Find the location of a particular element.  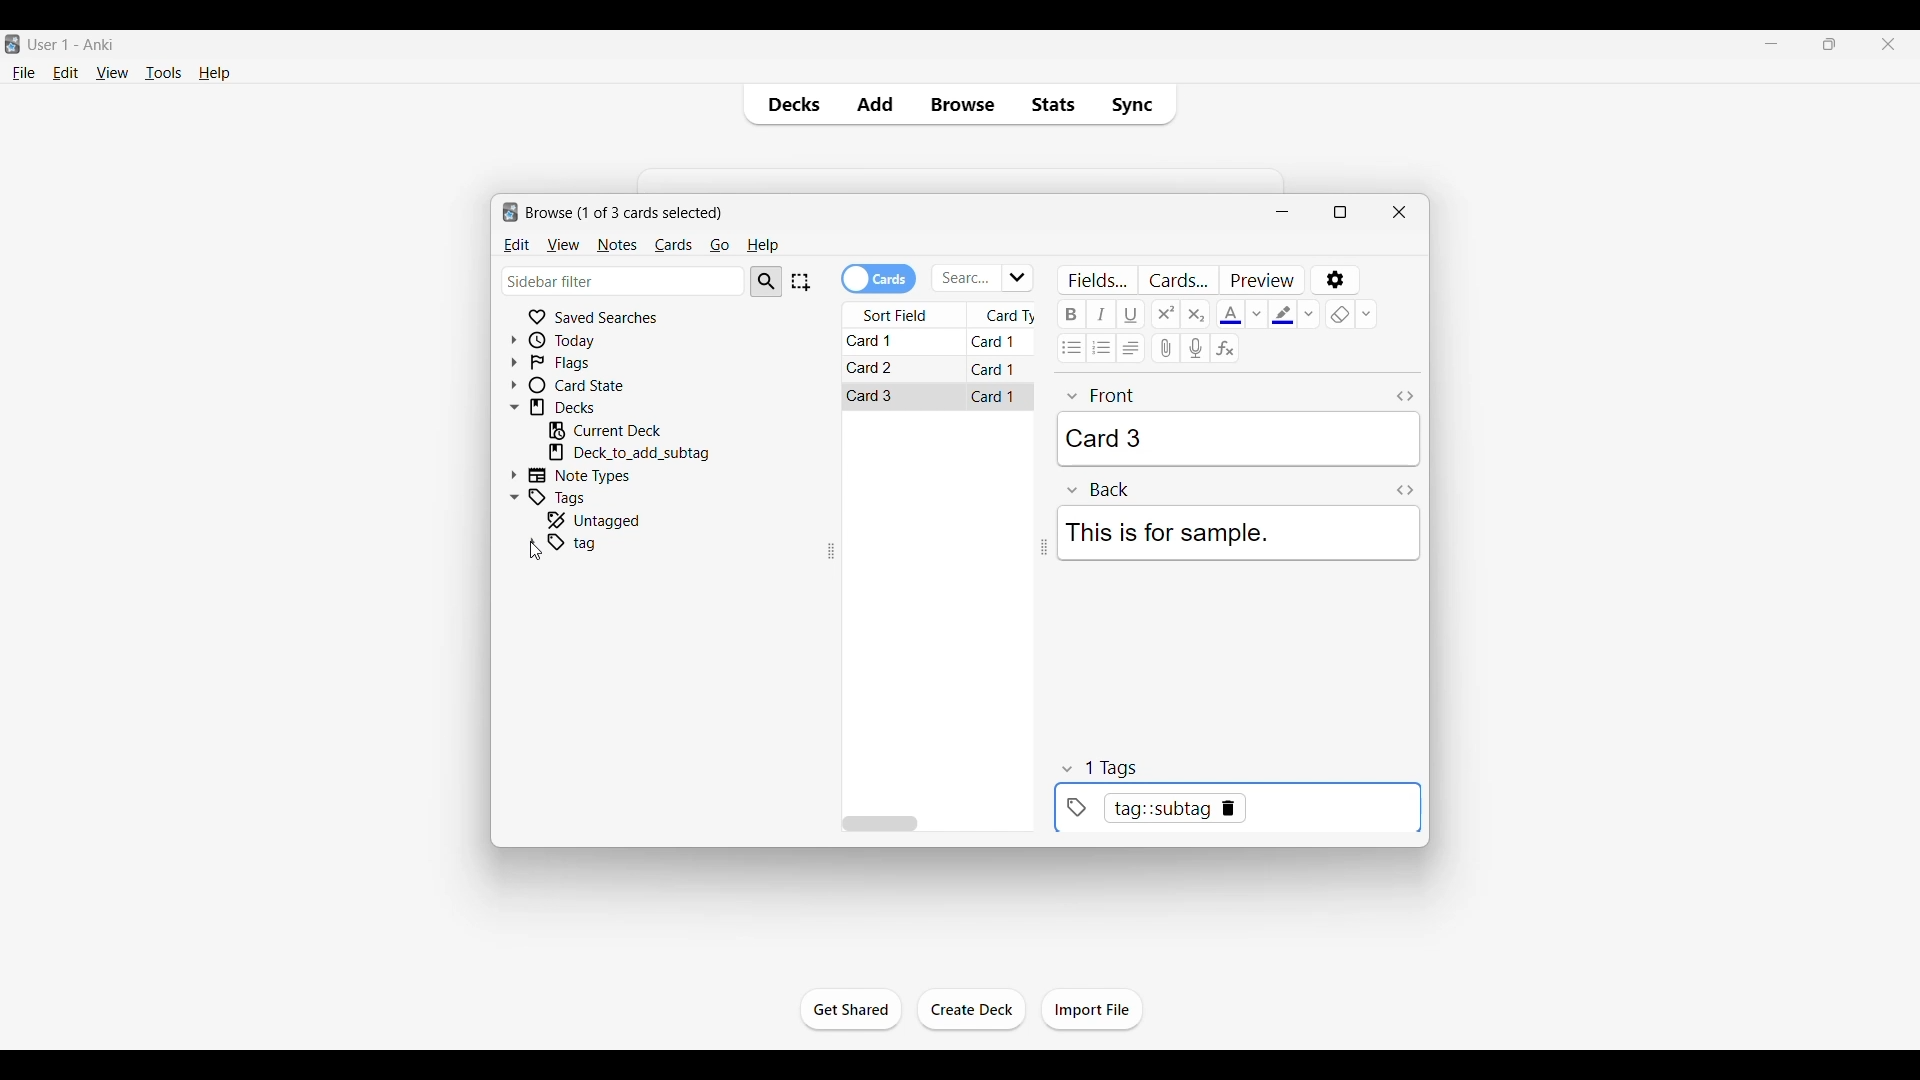

Italic text is located at coordinates (1101, 314).